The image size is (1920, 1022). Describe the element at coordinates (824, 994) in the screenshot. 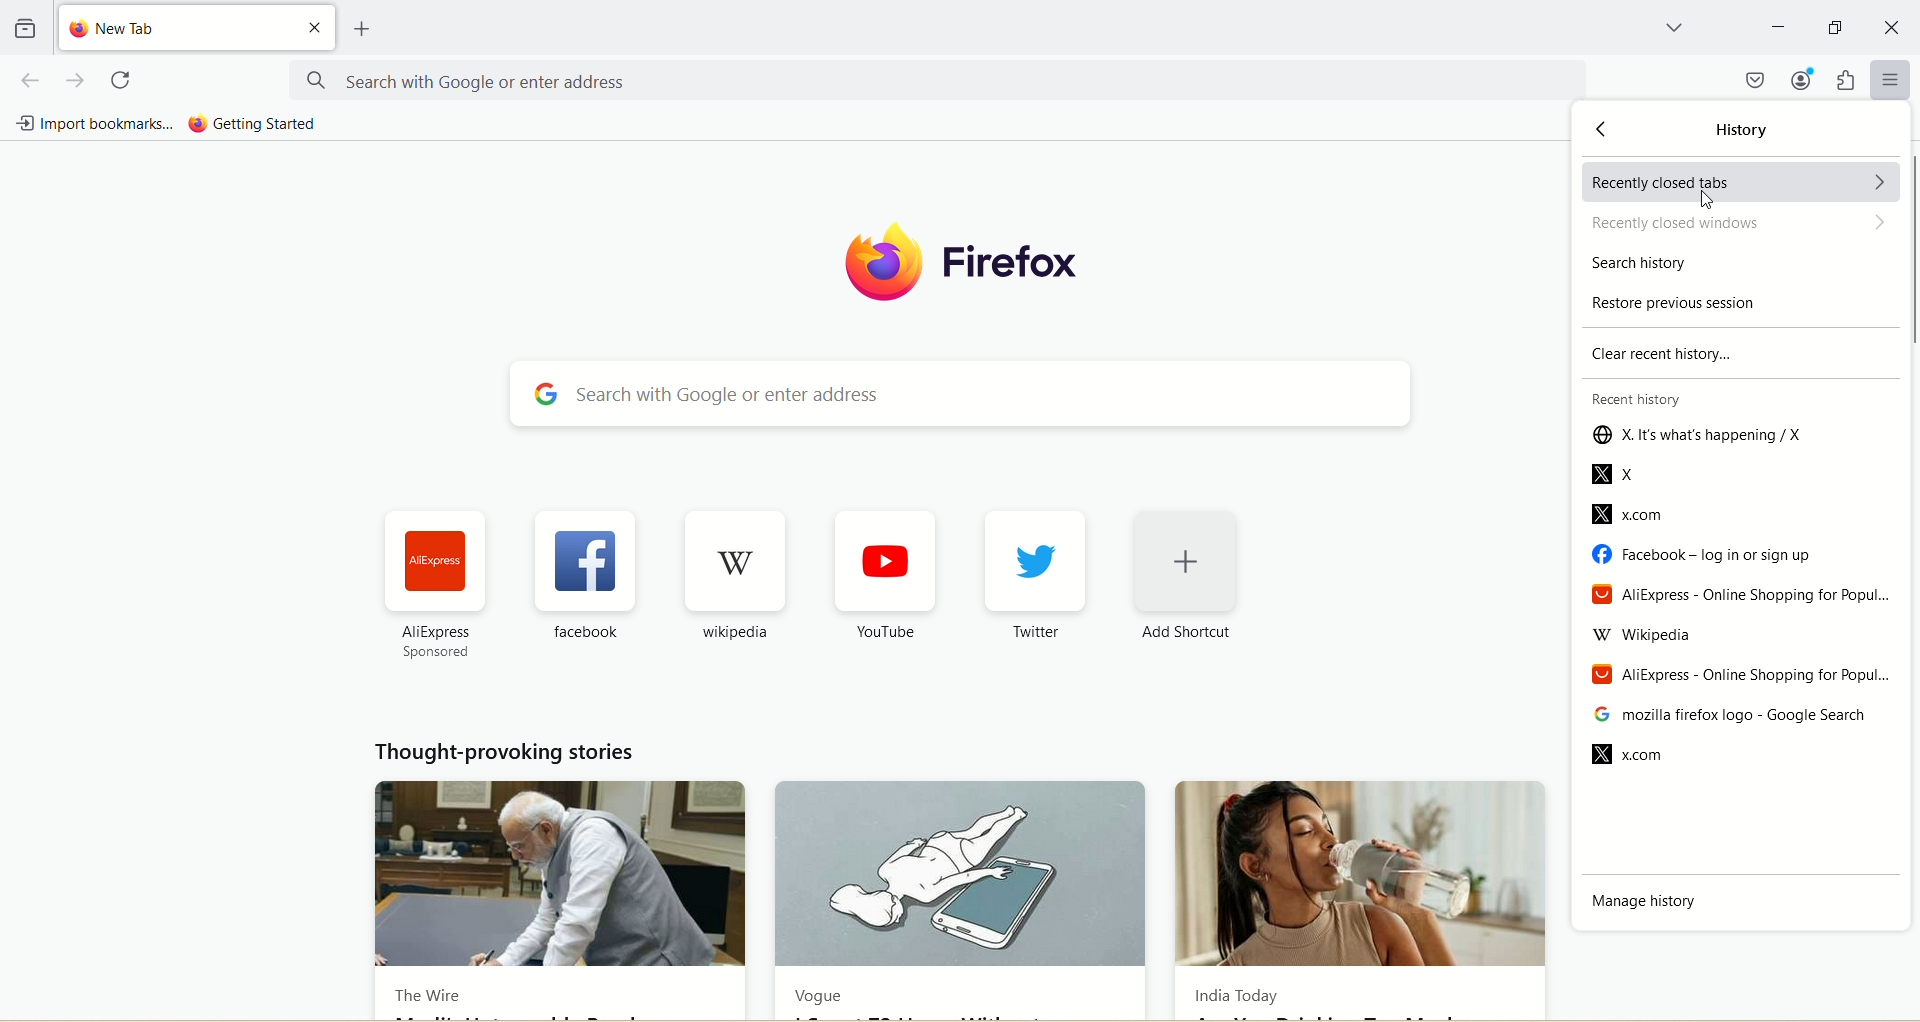

I see `Vogue` at that location.